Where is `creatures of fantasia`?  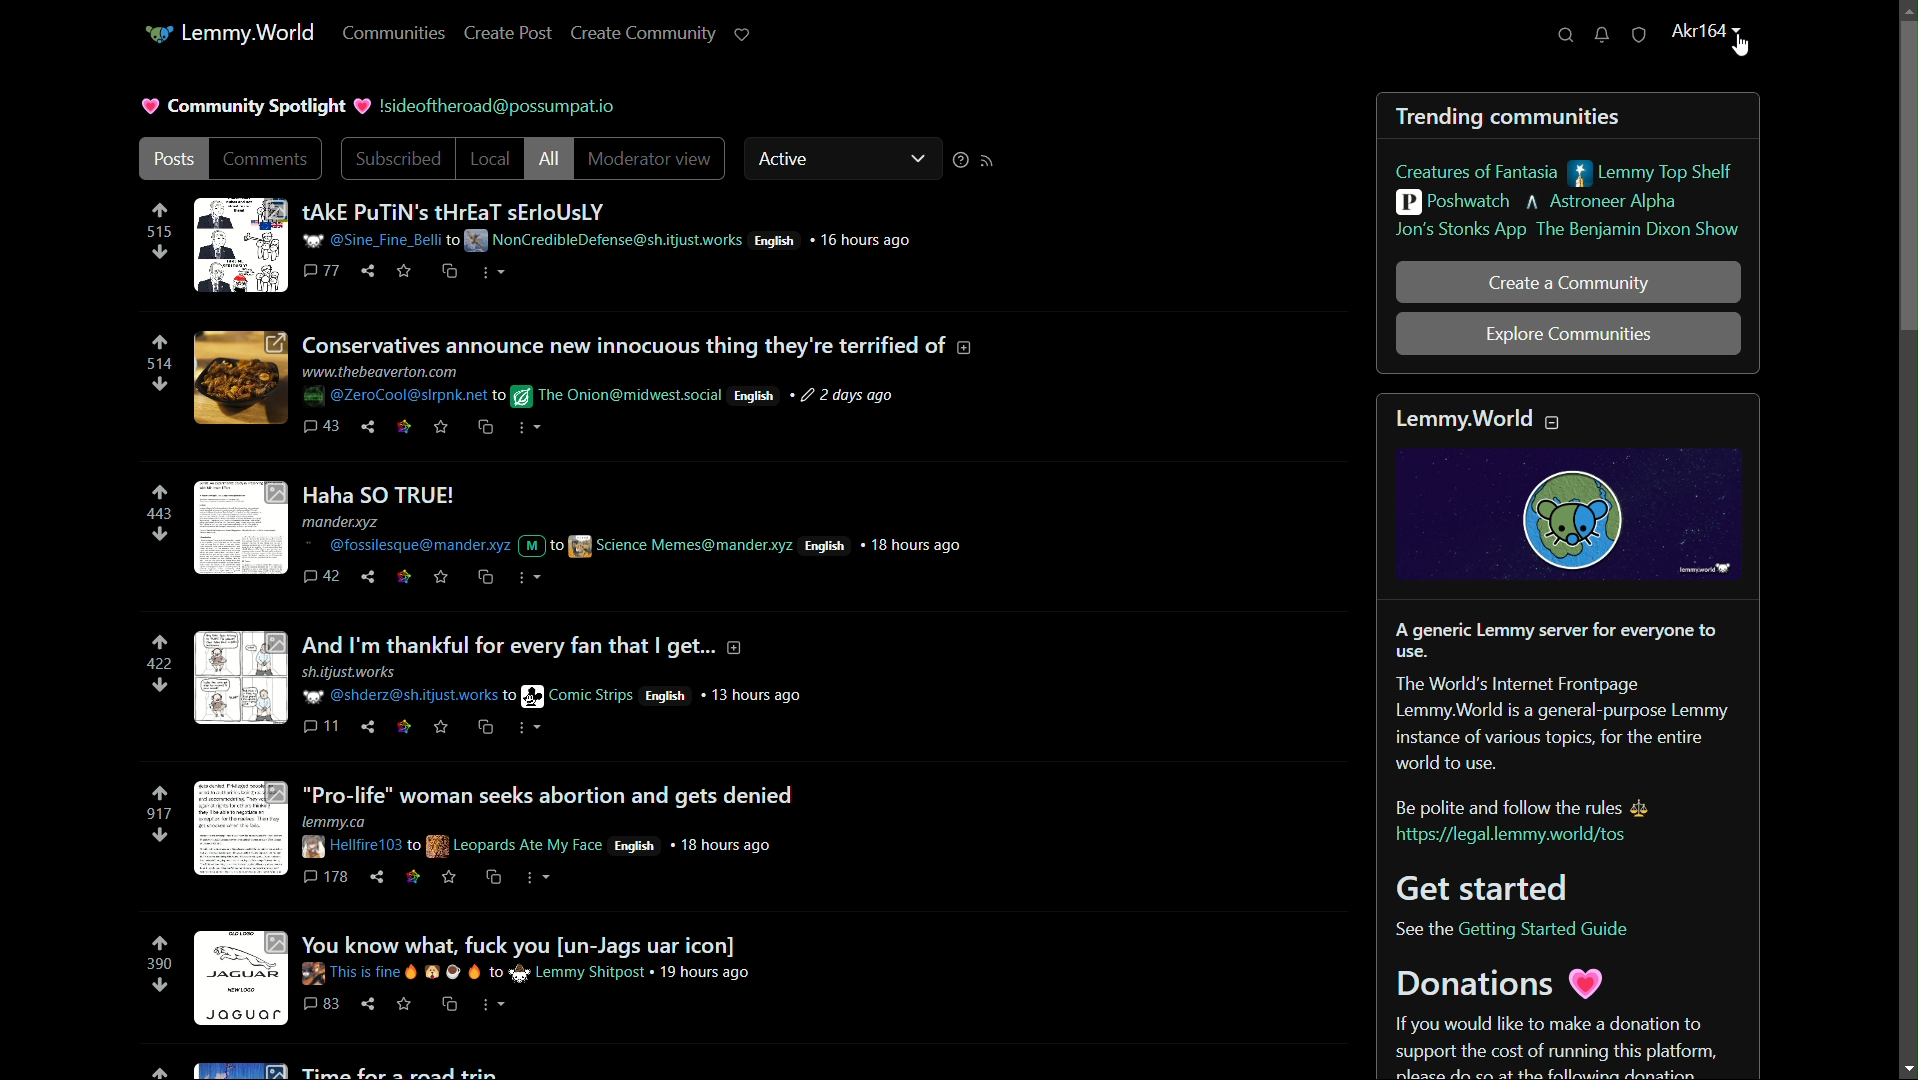 creatures of fantasia is located at coordinates (1476, 174).